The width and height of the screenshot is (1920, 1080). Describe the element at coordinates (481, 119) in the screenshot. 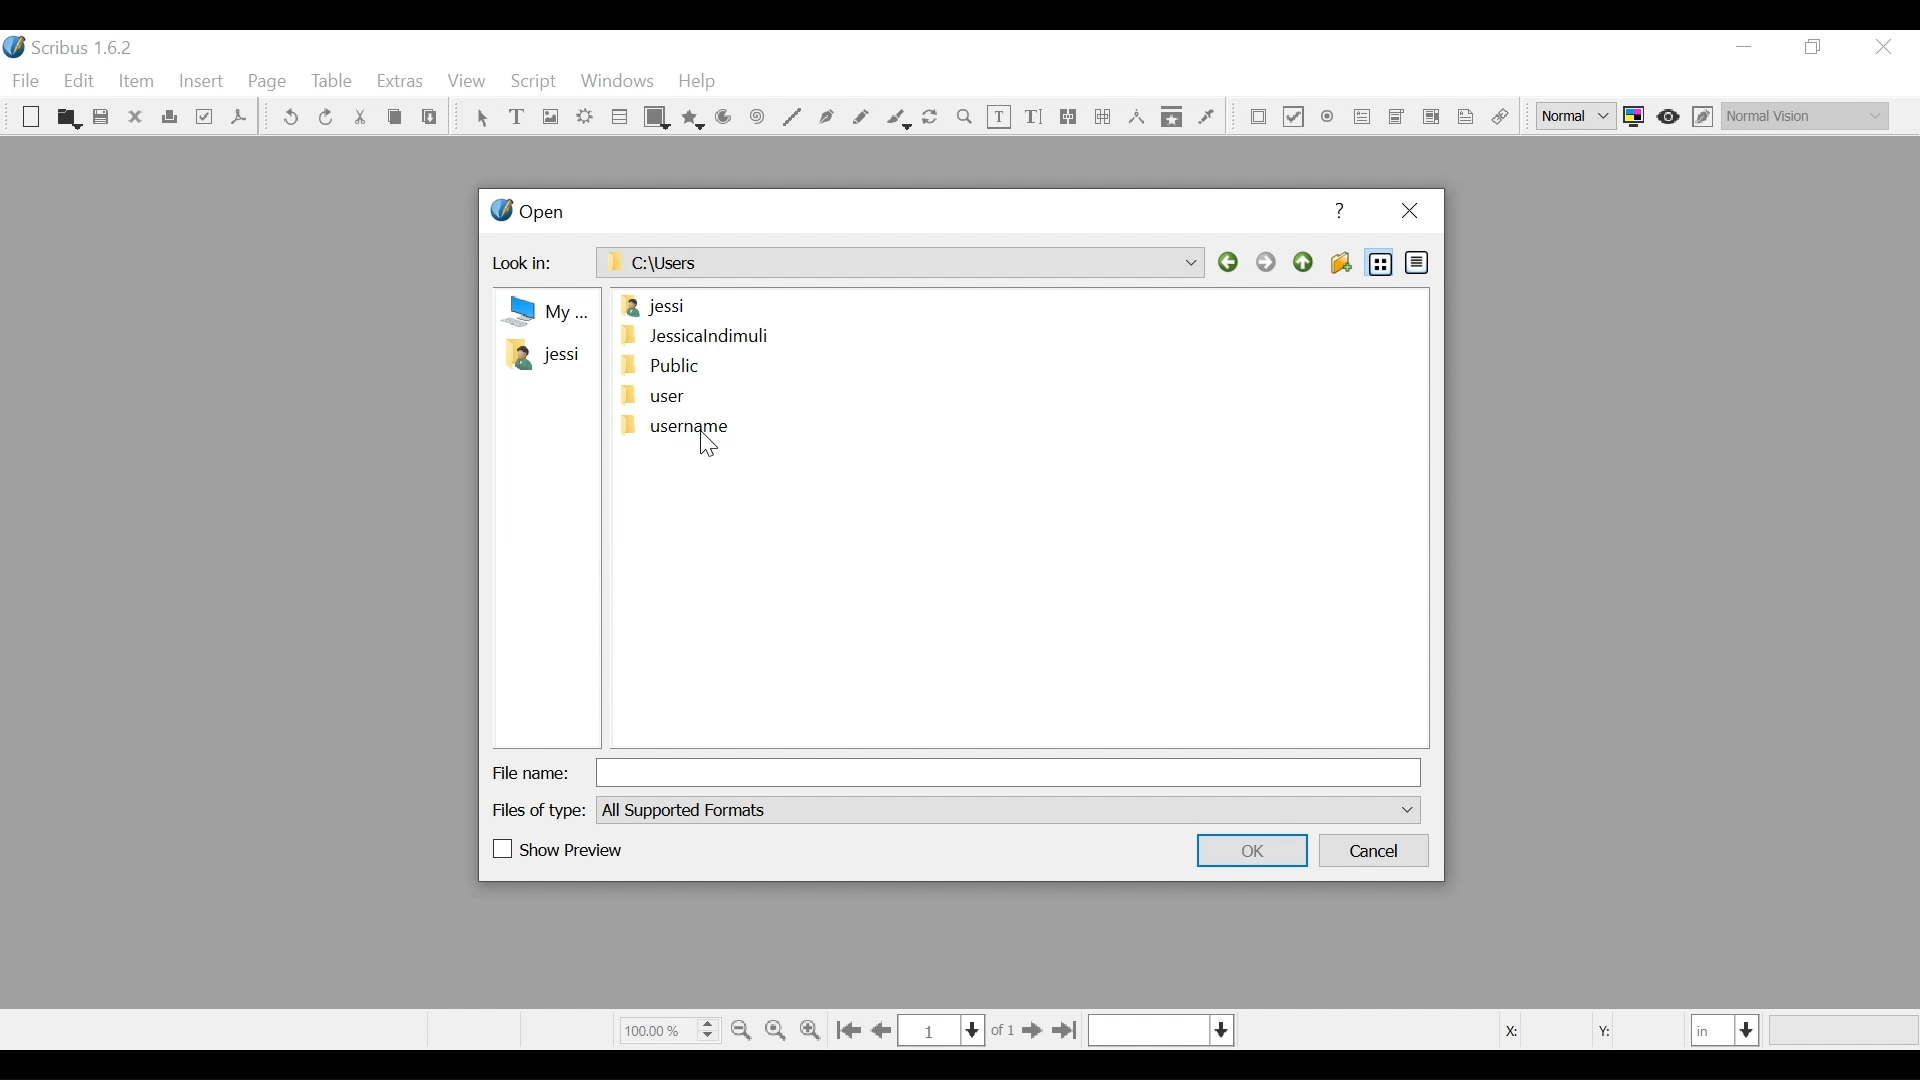

I see `Select` at that location.